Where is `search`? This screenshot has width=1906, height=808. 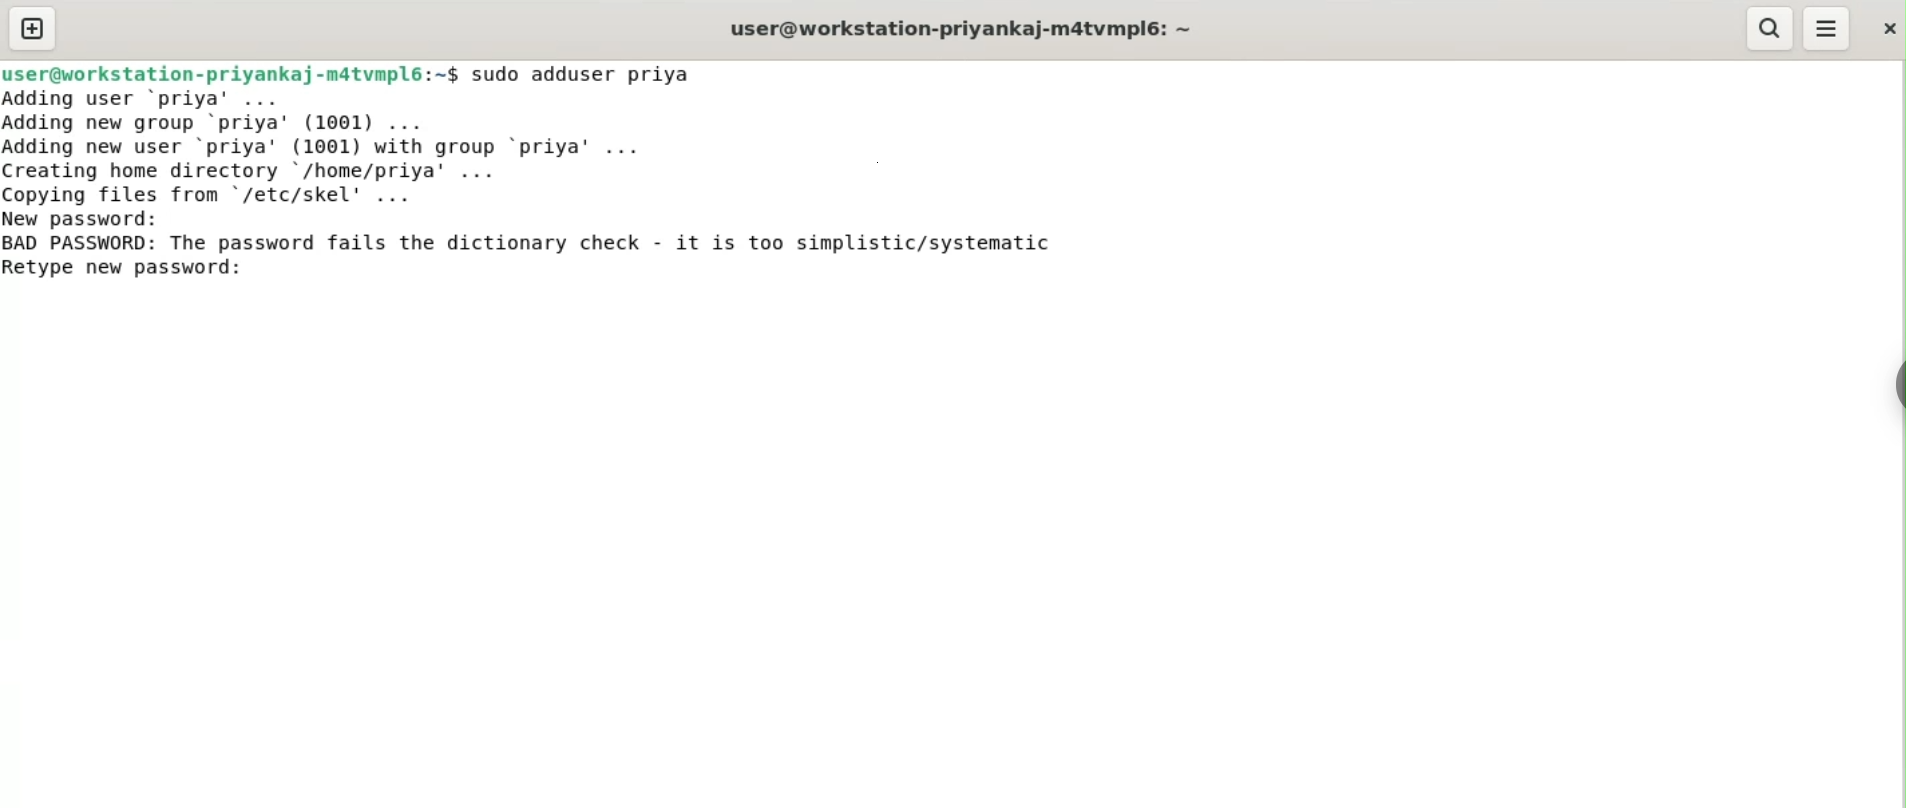
search is located at coordinates (1767, 28).